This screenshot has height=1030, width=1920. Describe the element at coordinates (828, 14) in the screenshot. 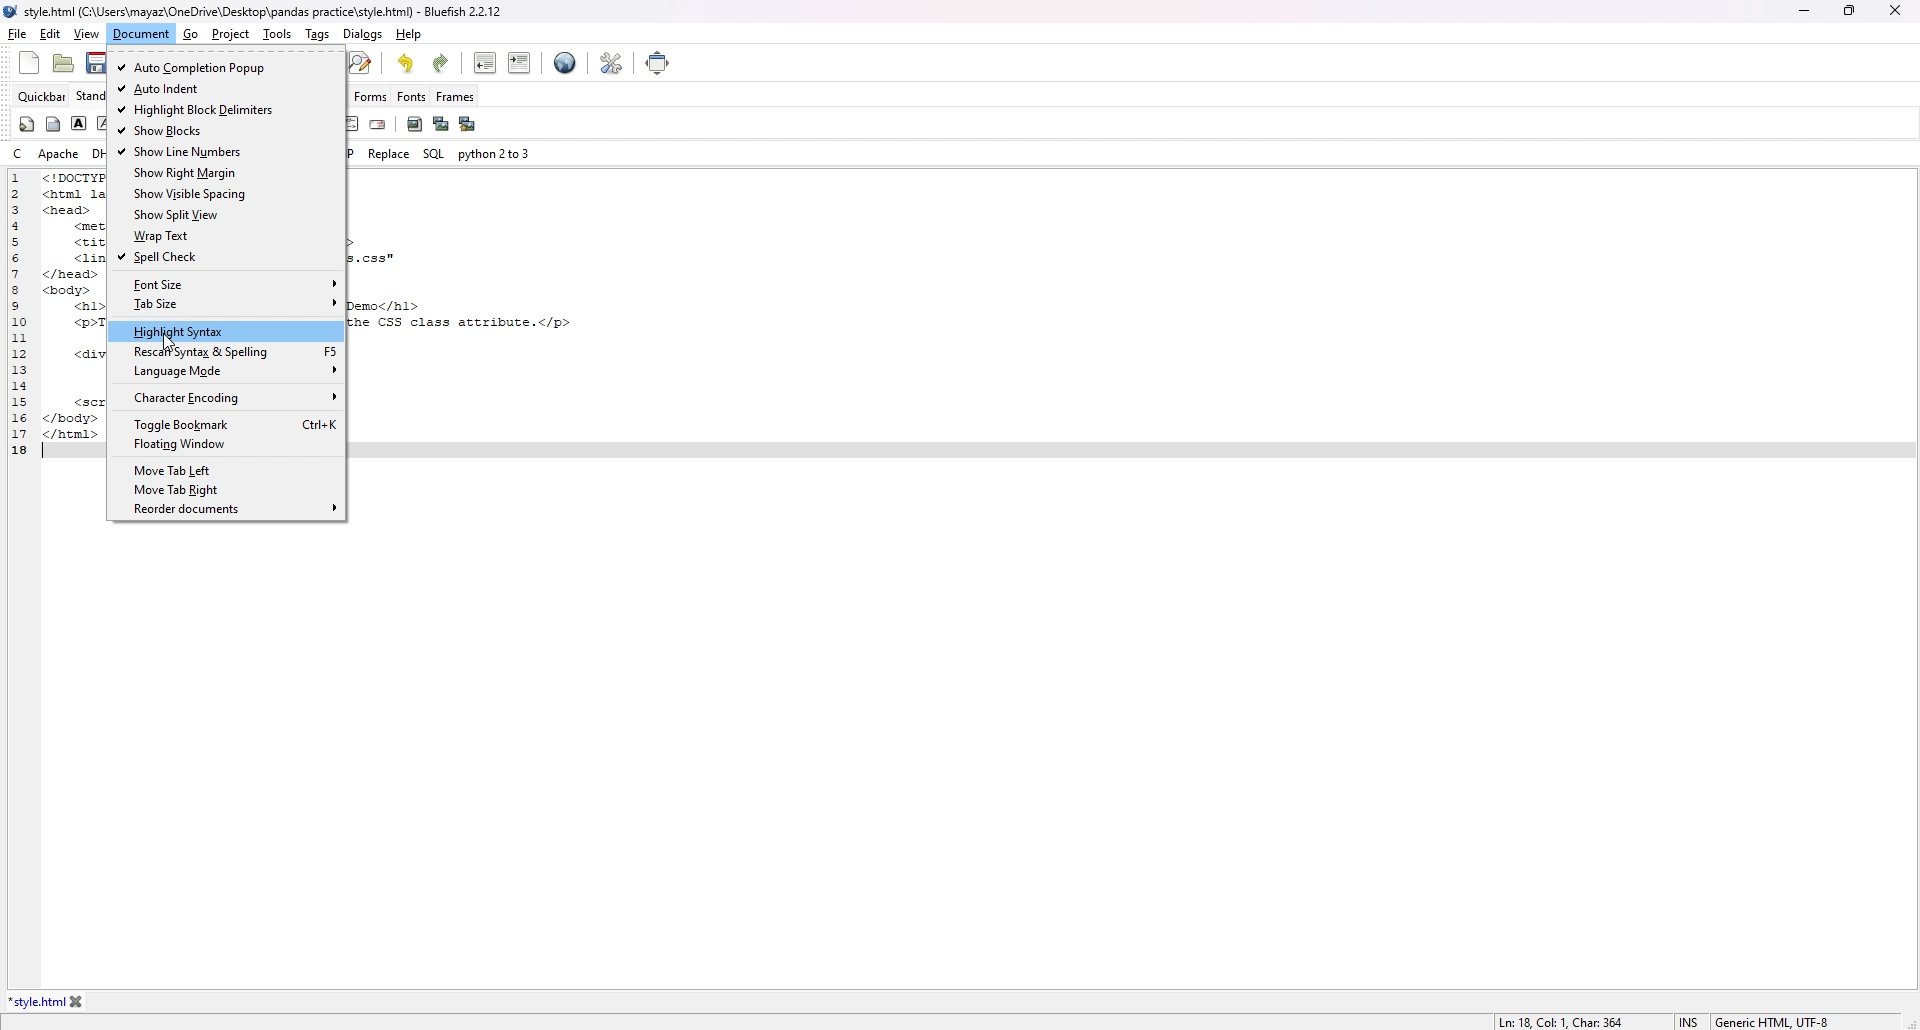

I see `` at that location.